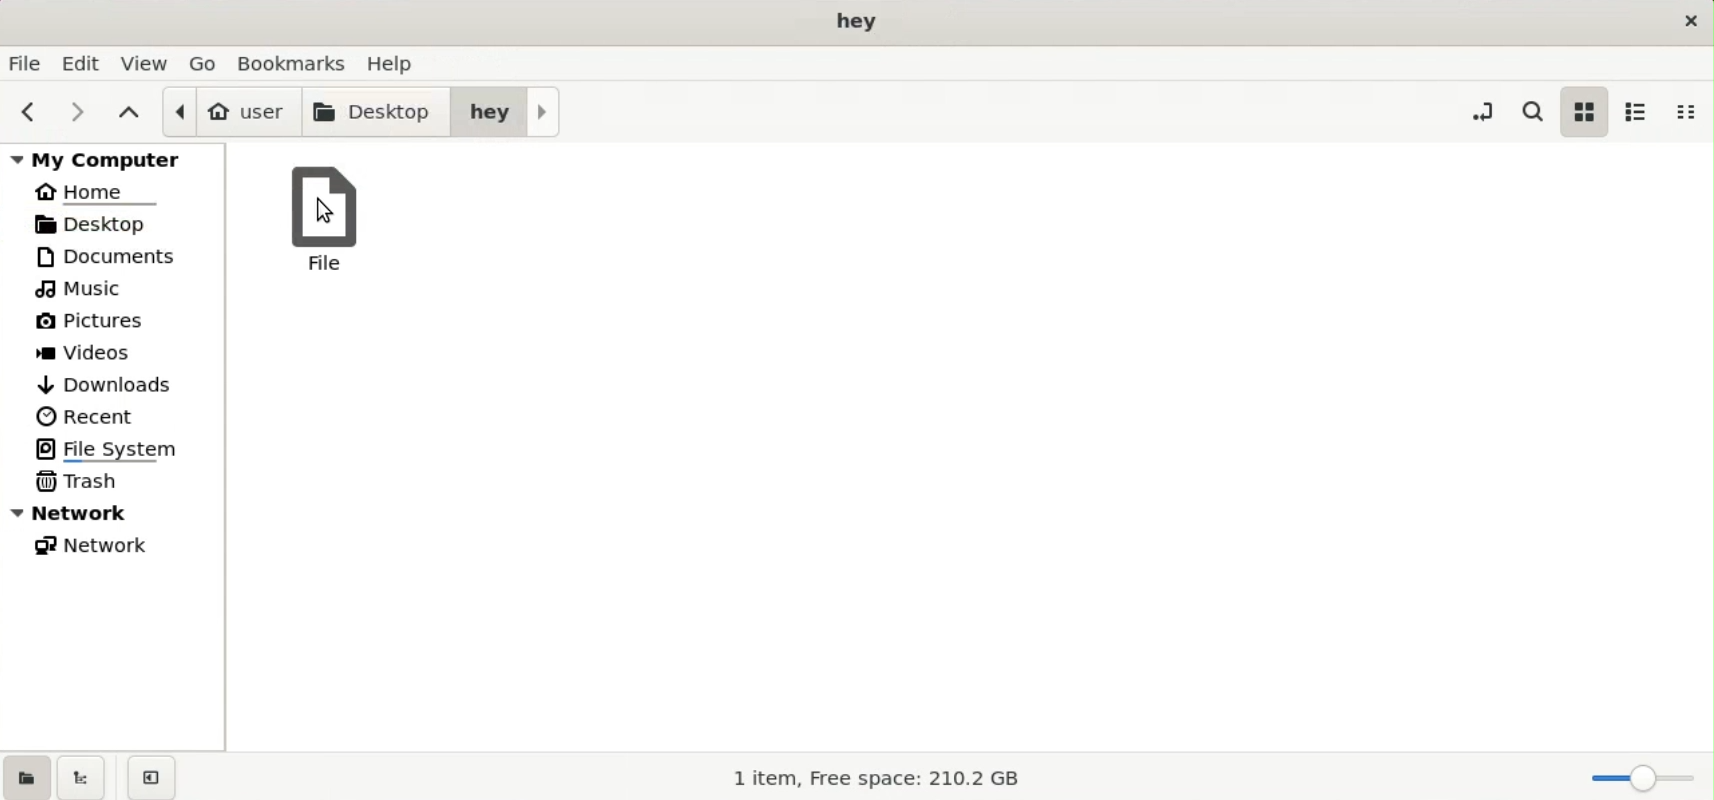 This screenshot has height=800, width=1714. I want to click on edit, so click(84, 63).